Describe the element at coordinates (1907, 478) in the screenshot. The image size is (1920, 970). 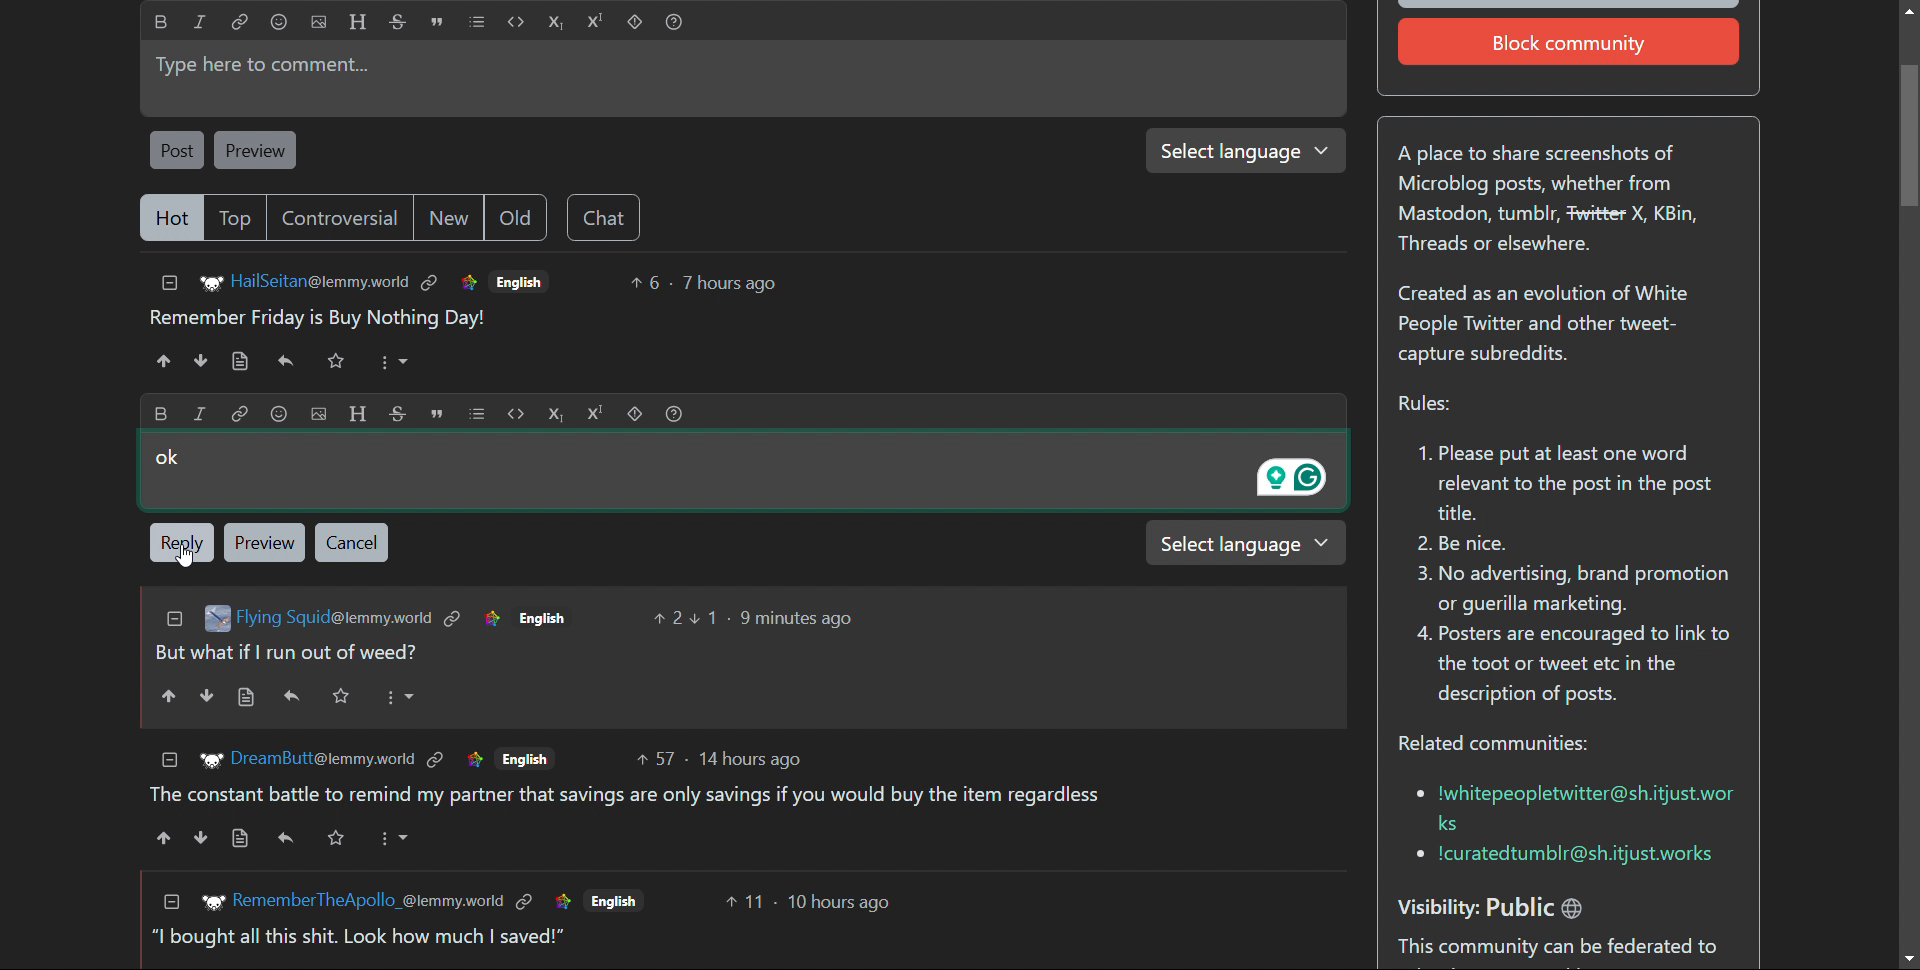
I see `scrollbar` at that location.